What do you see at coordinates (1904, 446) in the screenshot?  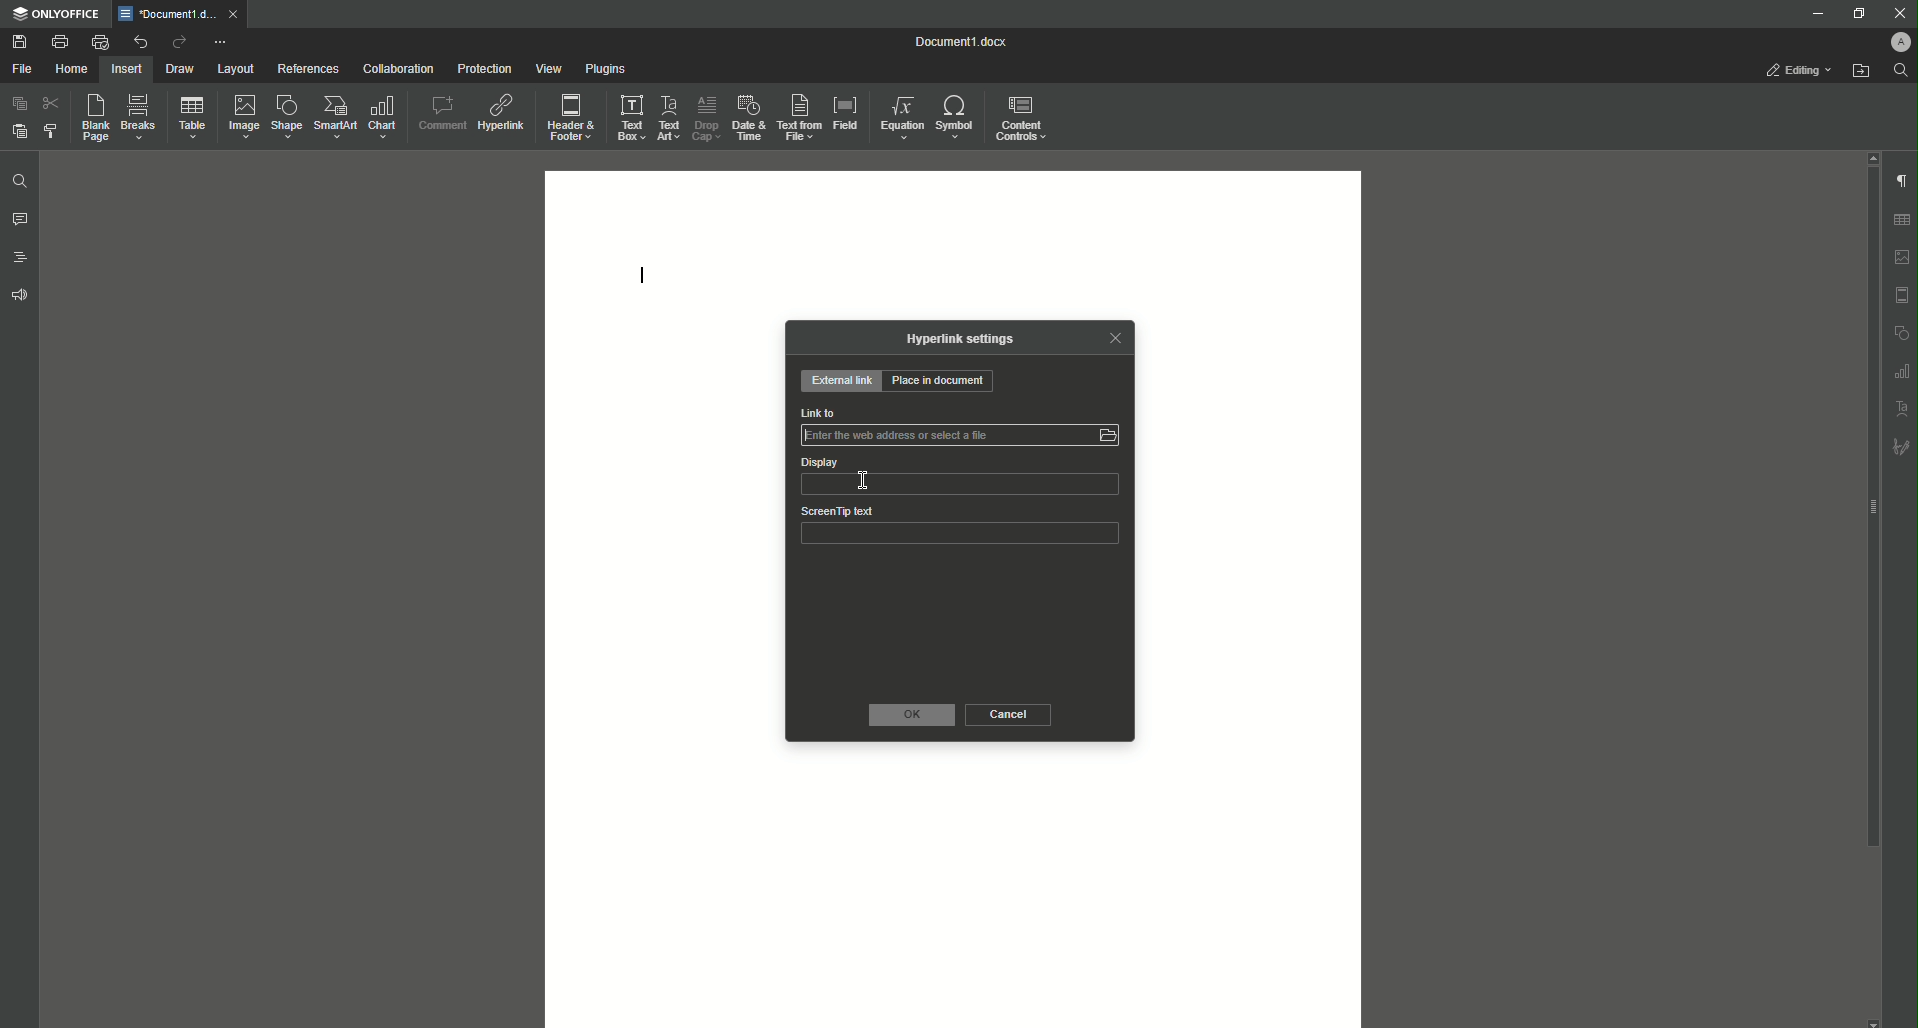 I see `Signature settings` at bounding box center [1904, 446].